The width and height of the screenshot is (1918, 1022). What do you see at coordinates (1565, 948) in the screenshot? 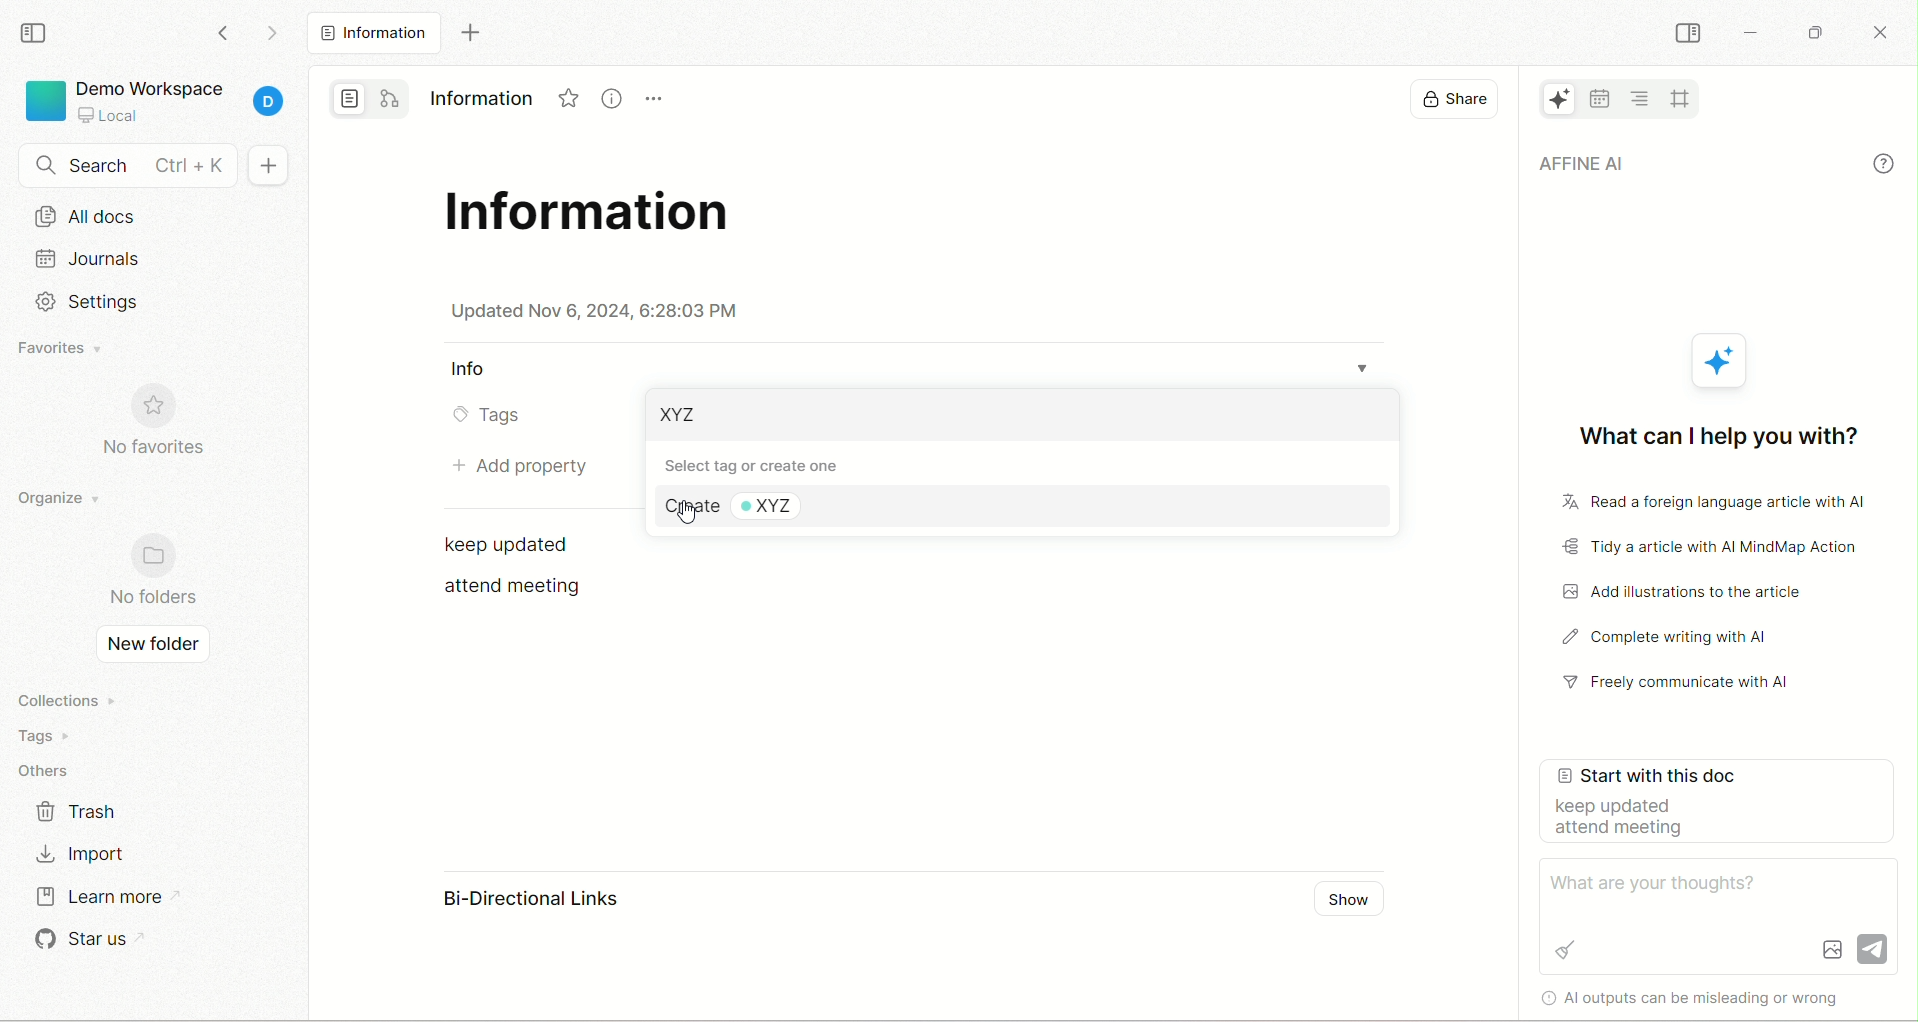
I see `Brush` at bounding box center [1565, 948].